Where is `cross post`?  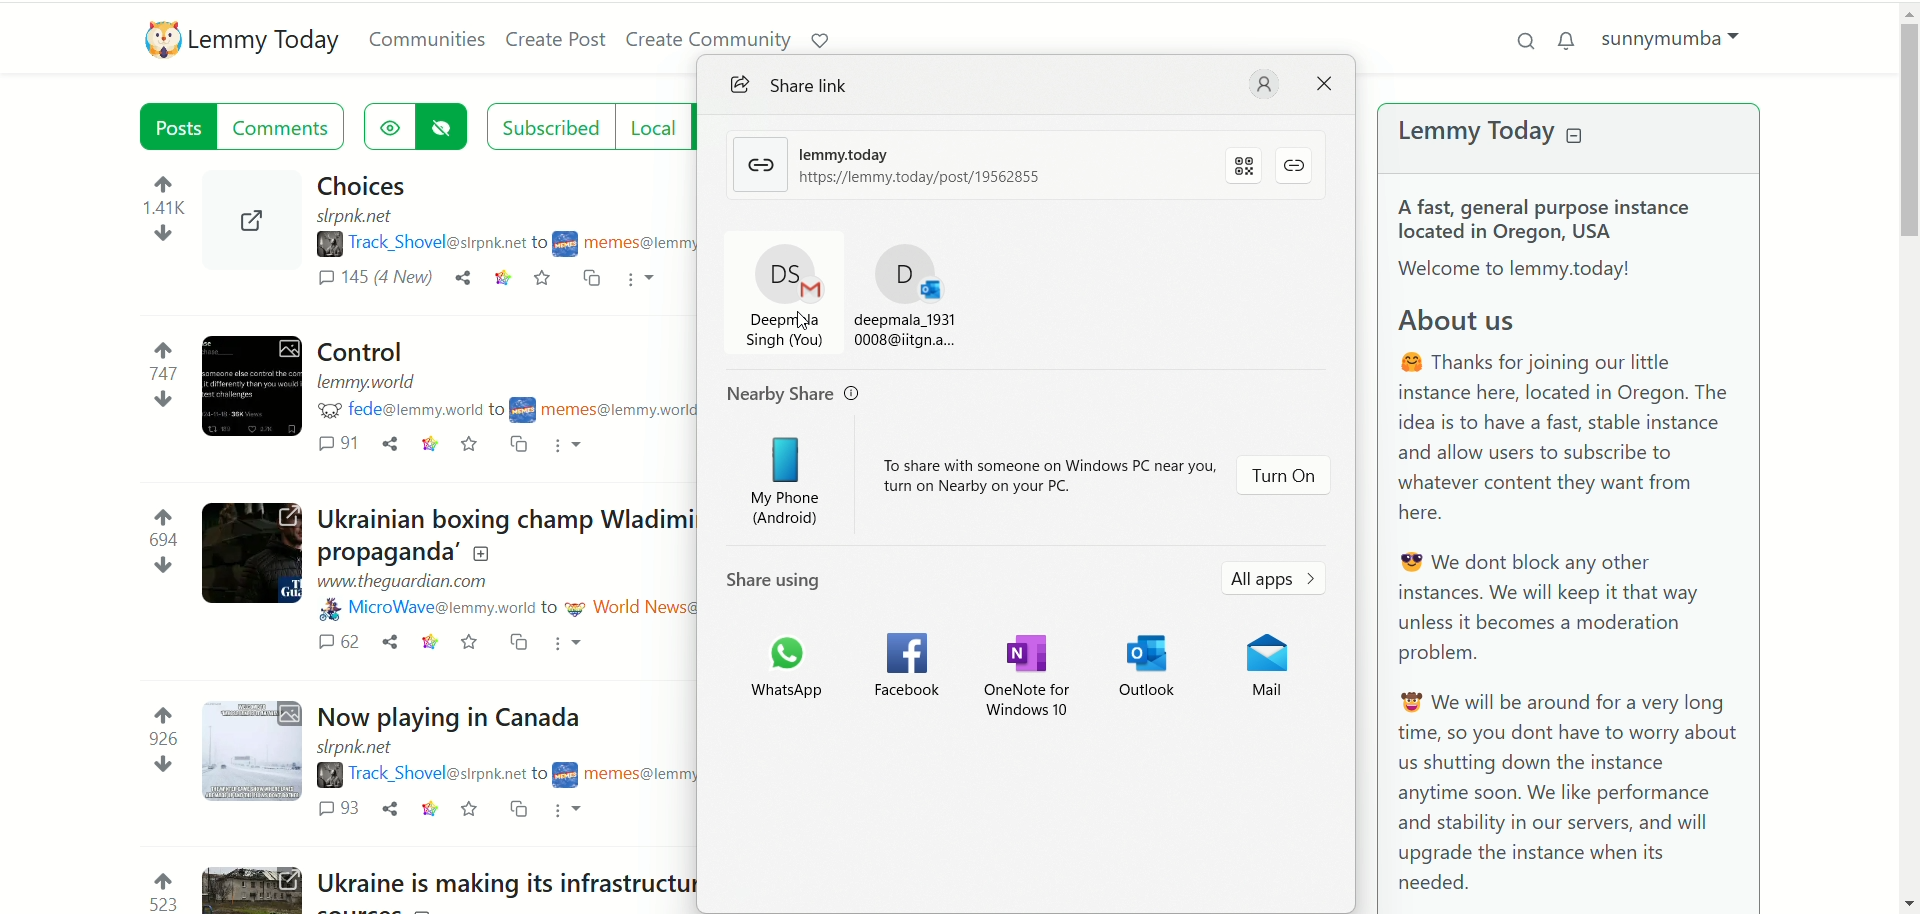 cross post is located at coordinates (519, 642).